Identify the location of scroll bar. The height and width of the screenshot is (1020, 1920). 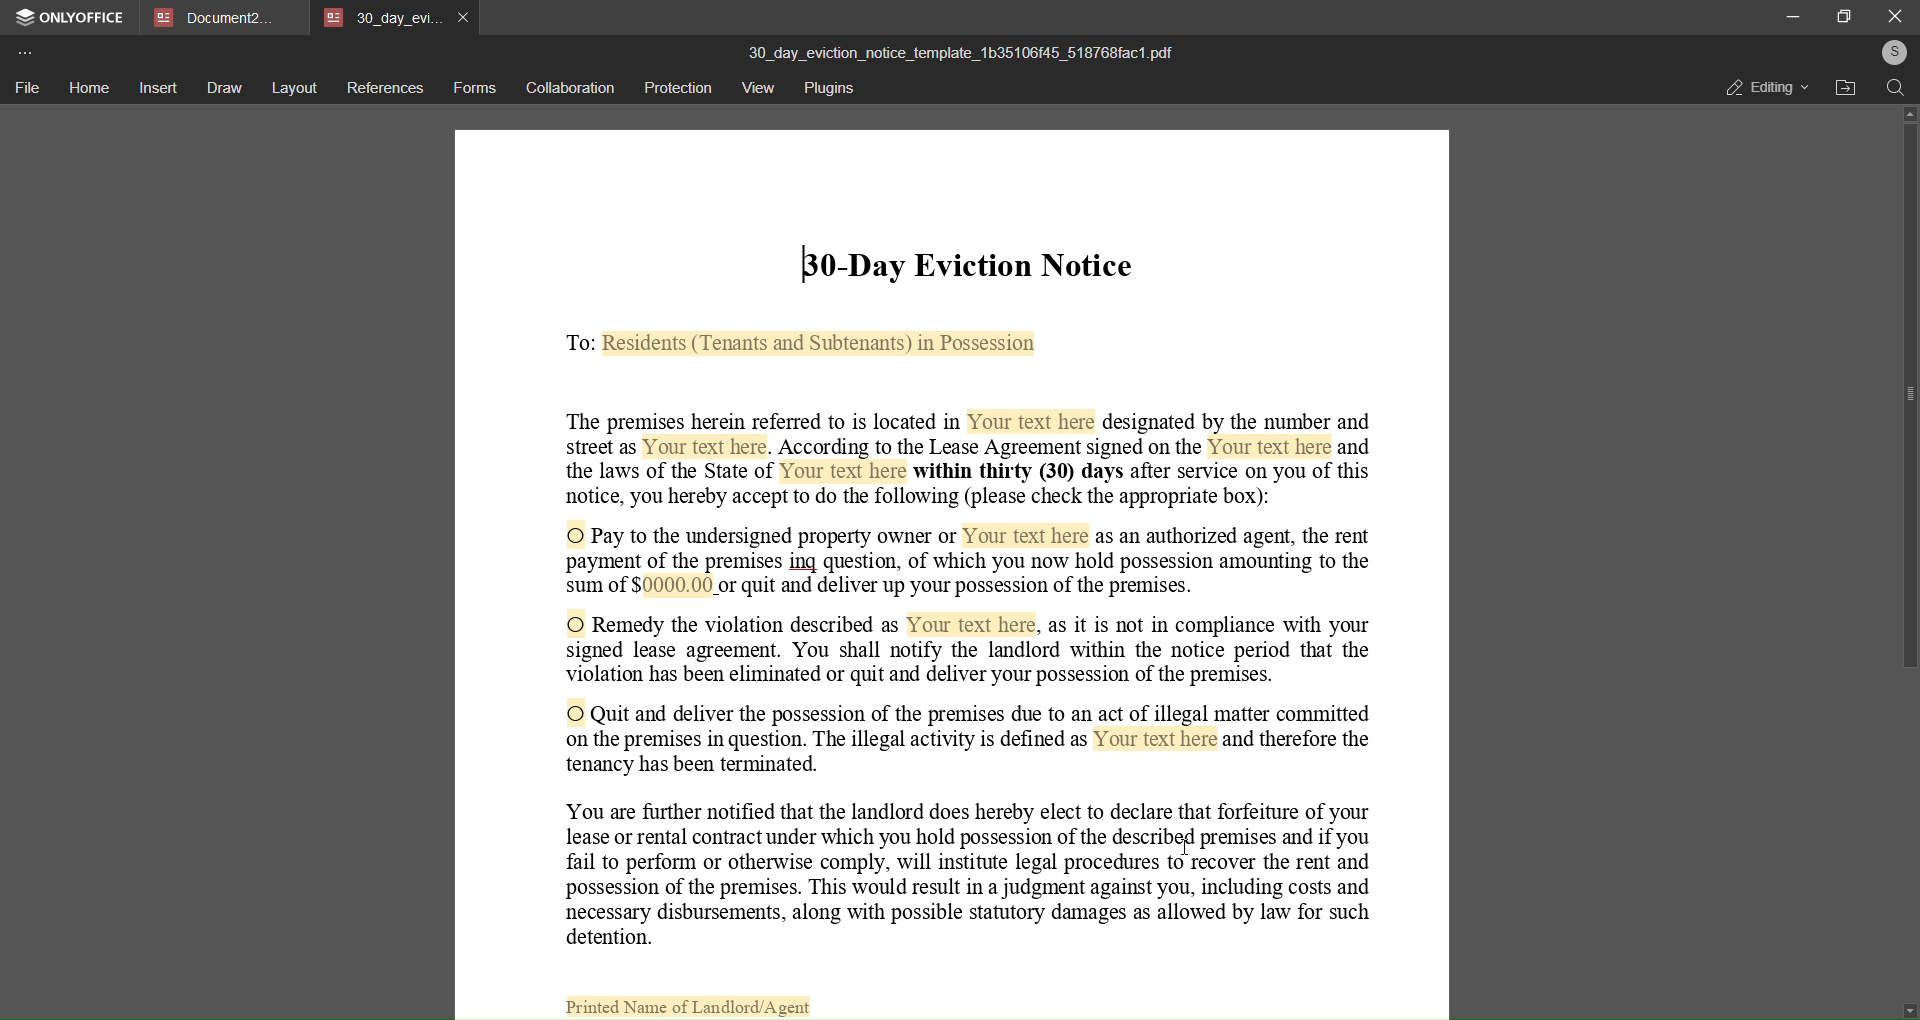
(1911, 417).